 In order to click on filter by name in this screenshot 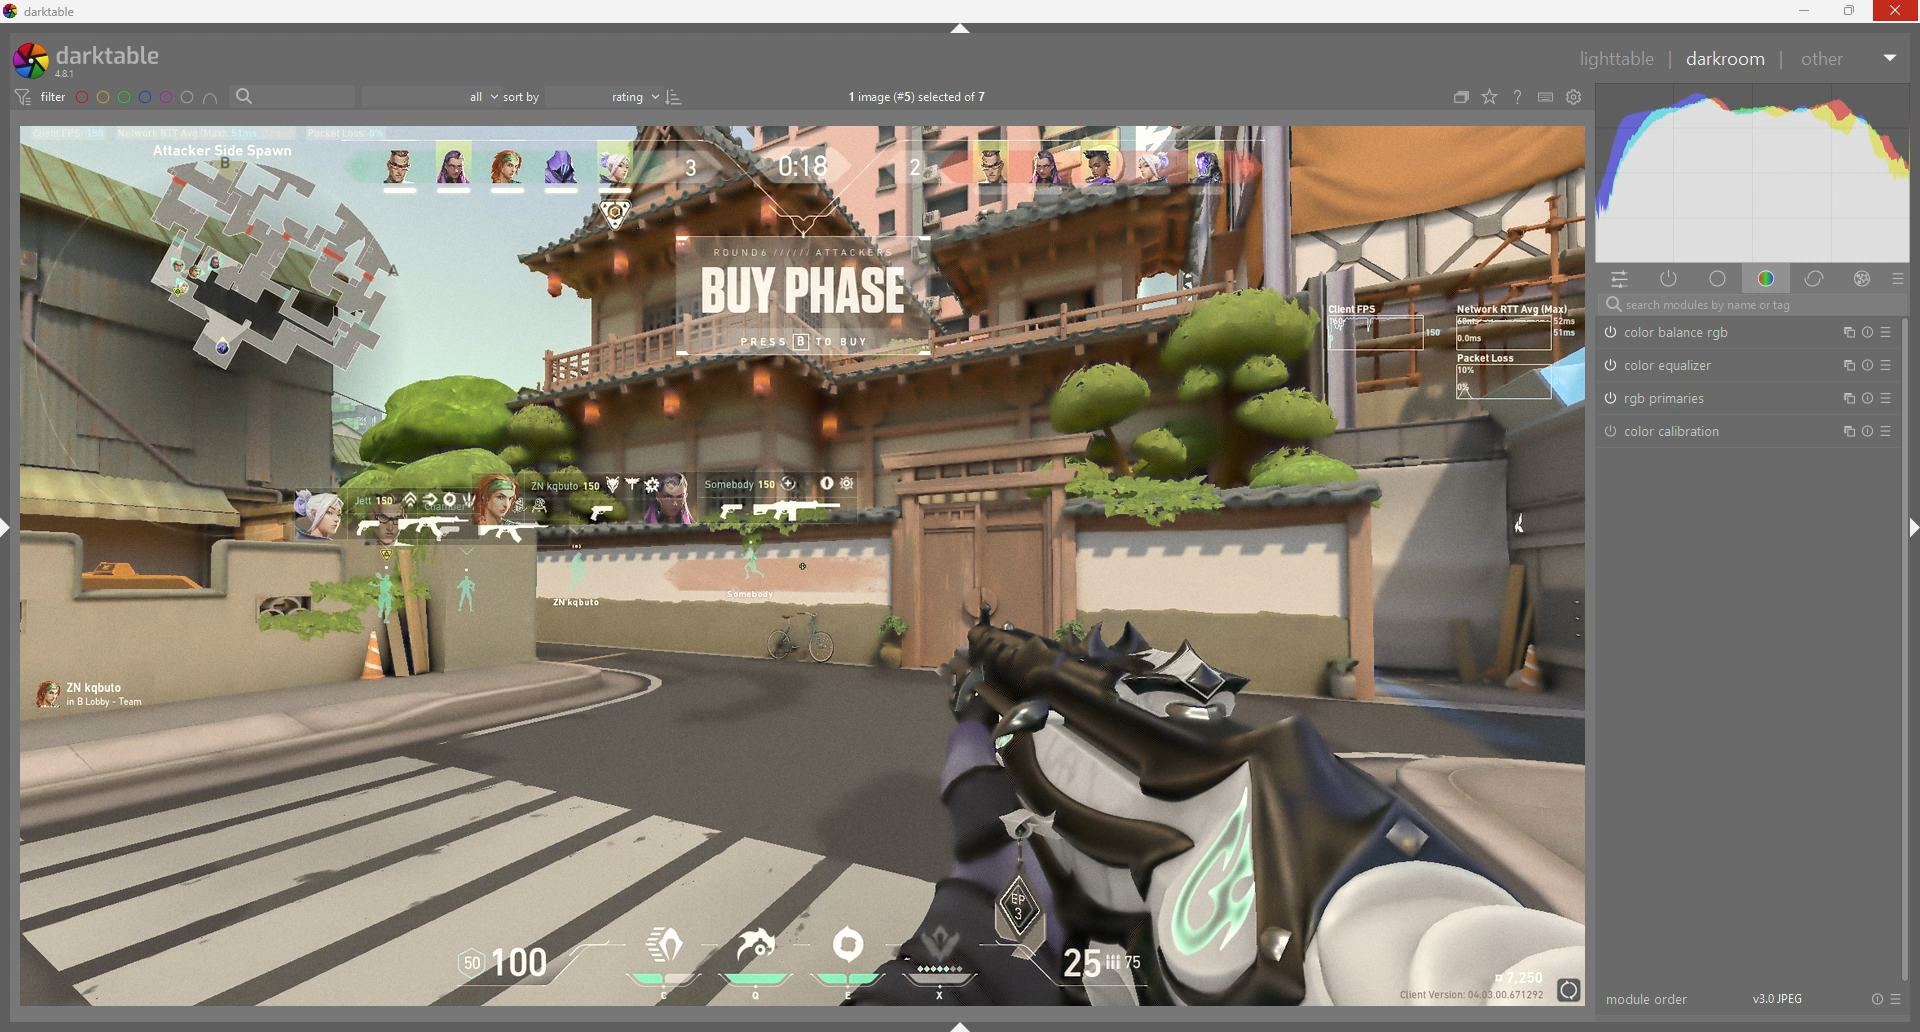, I will do `click(292, 95)`.